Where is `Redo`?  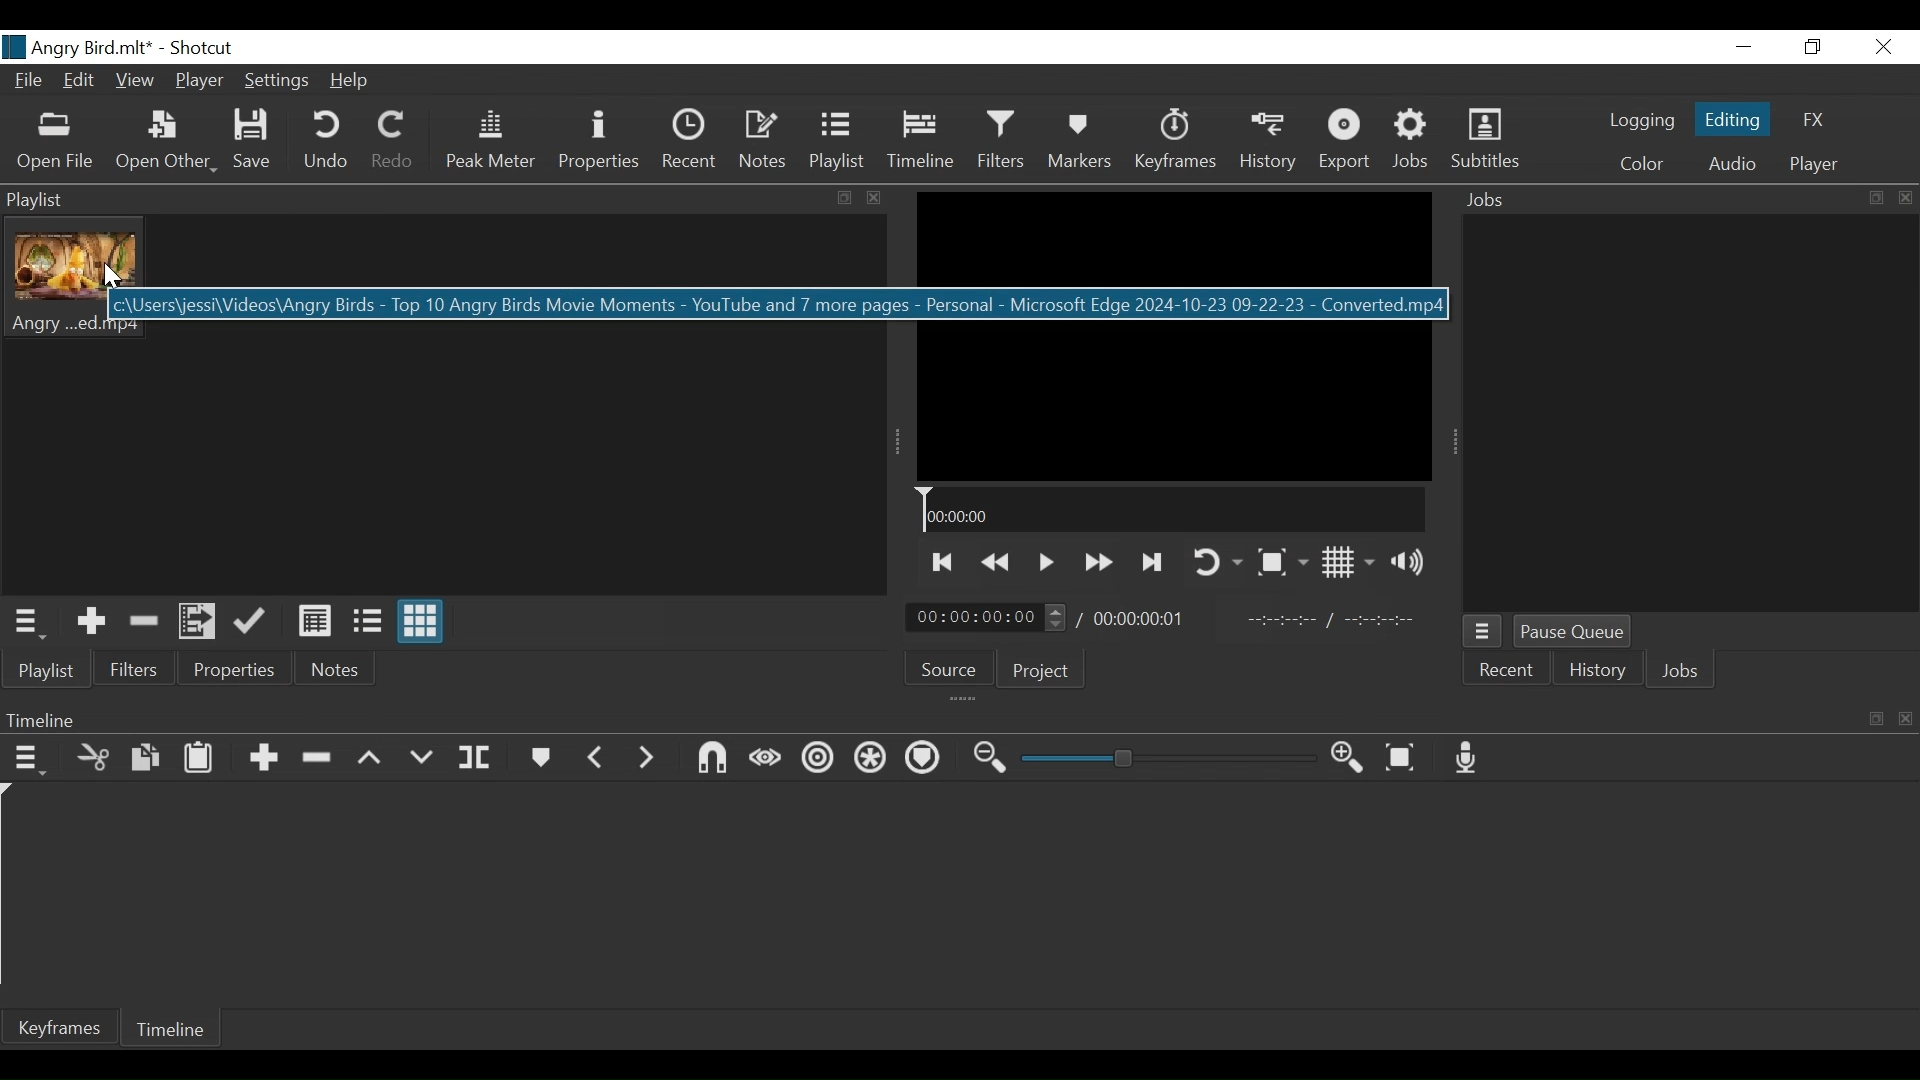
Redo is located at coordinates (395, 140).